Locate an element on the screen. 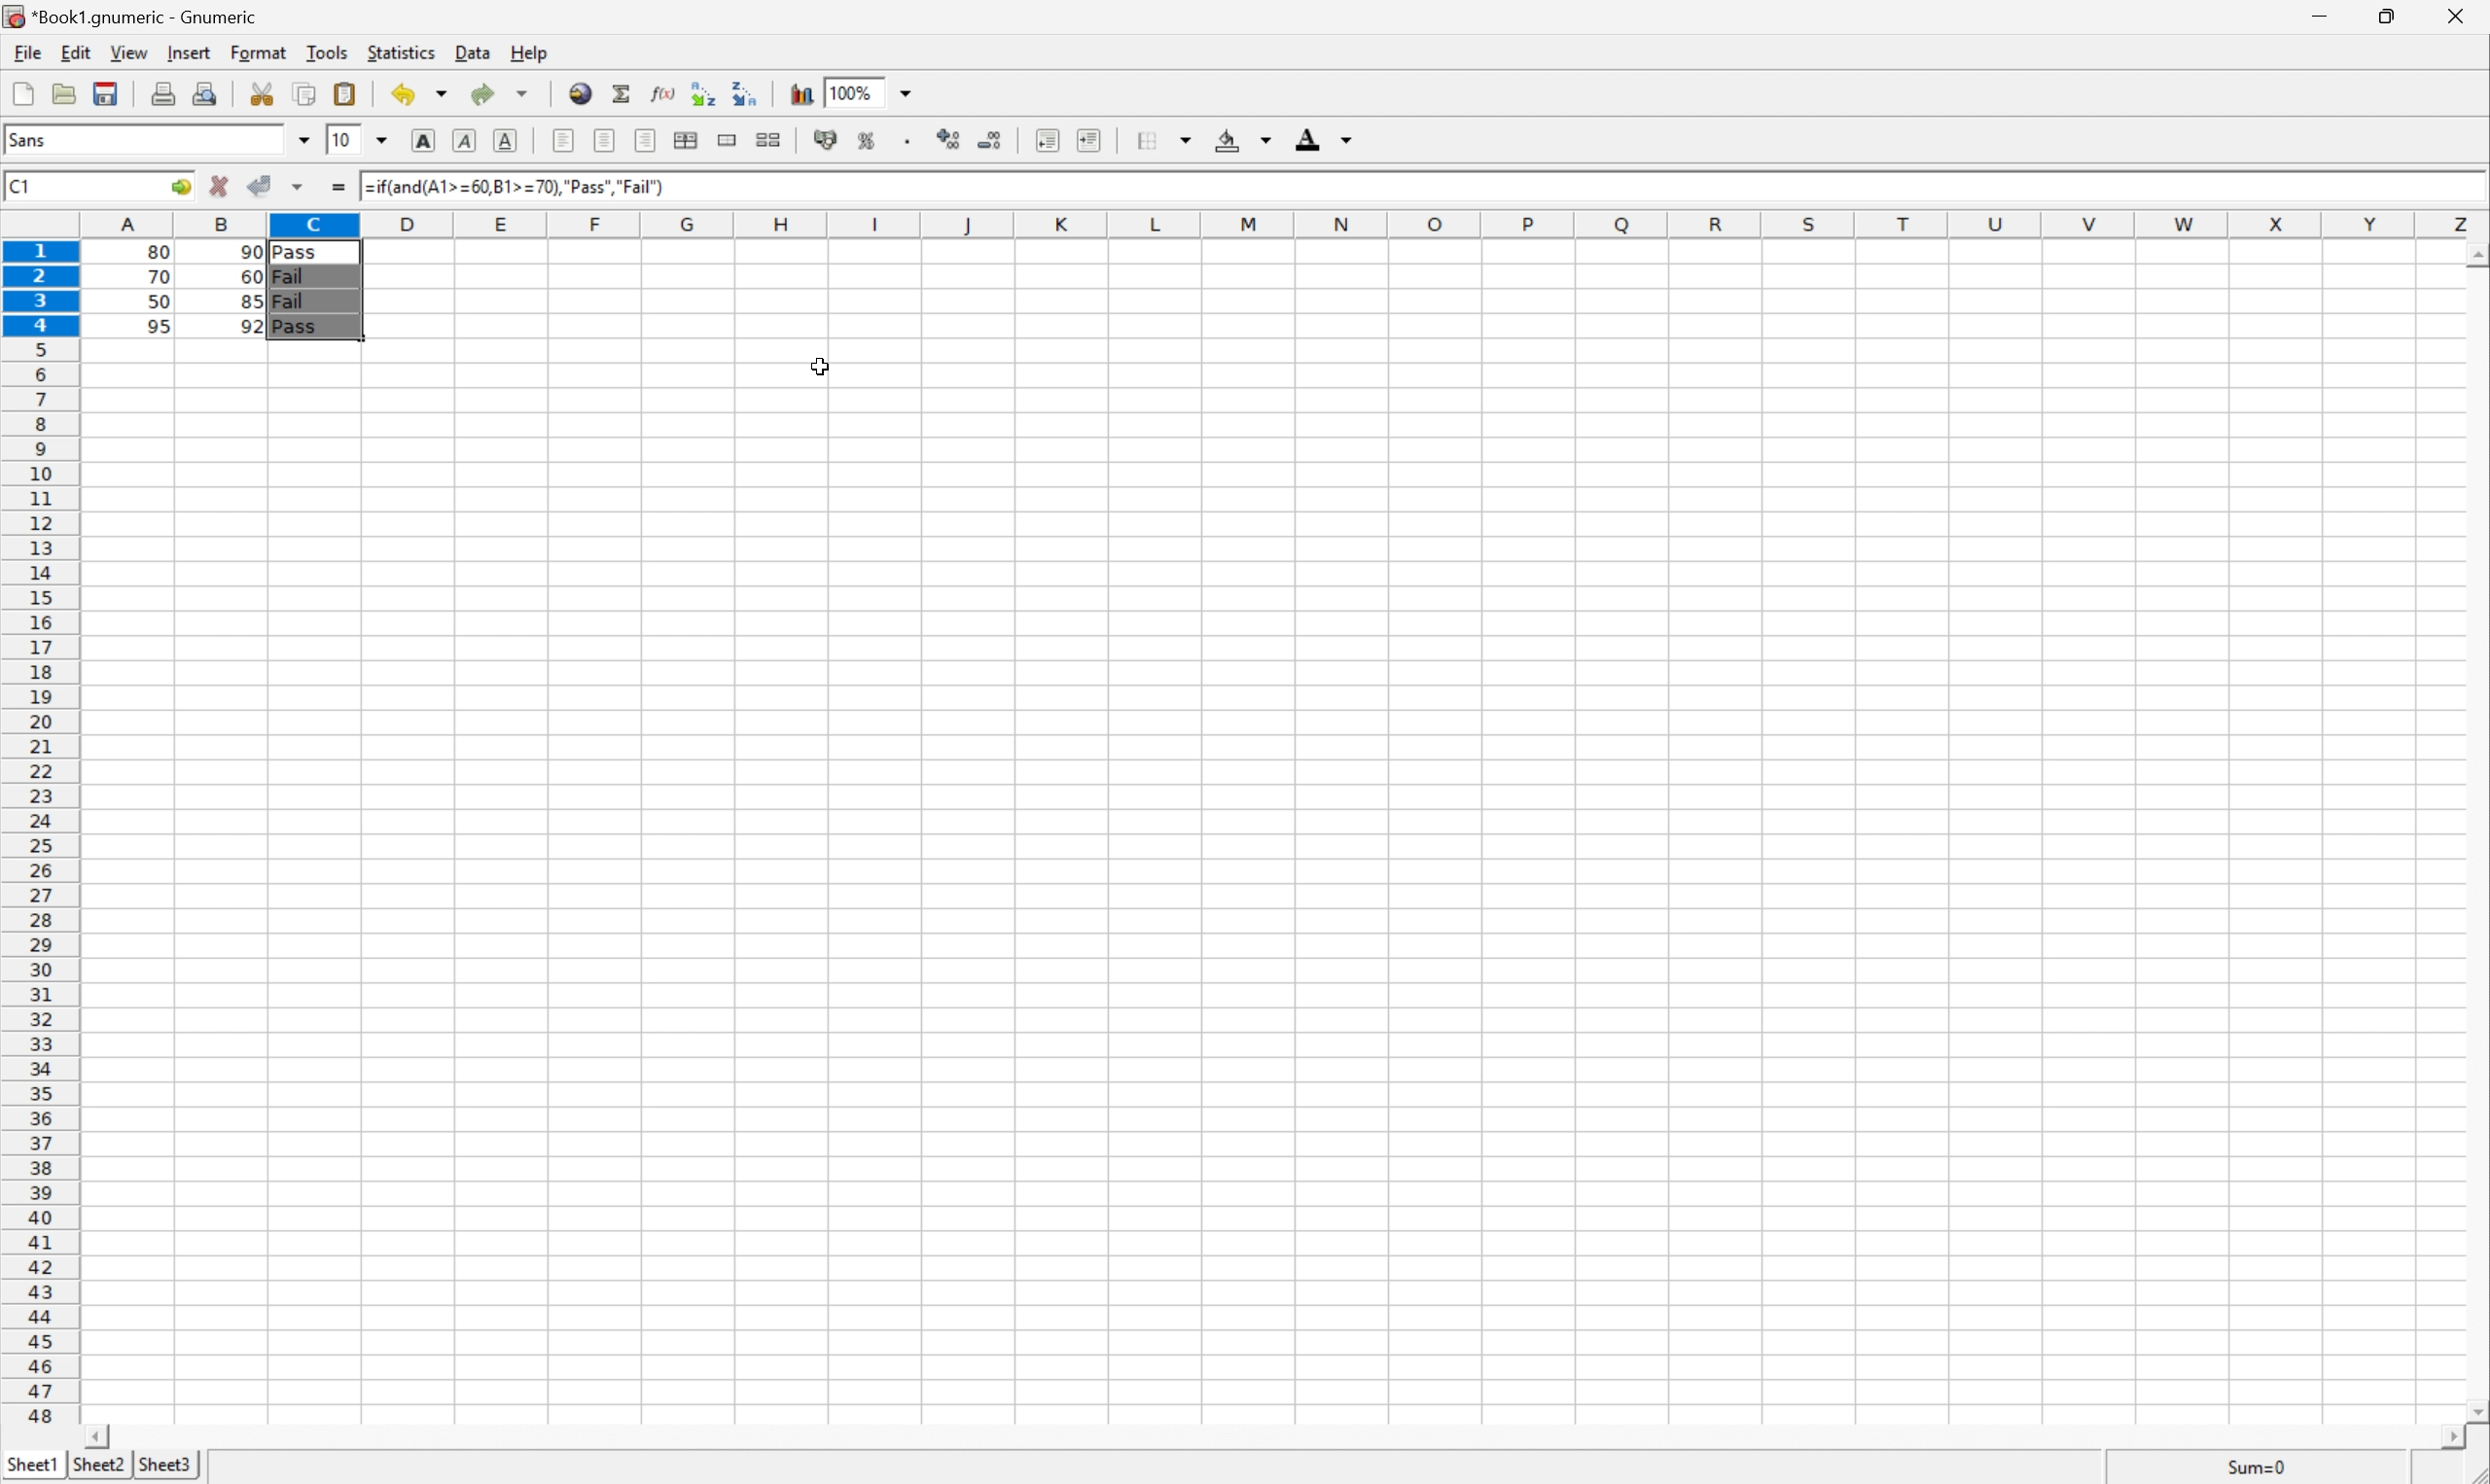  Background is located at coordinates (1244, 140).